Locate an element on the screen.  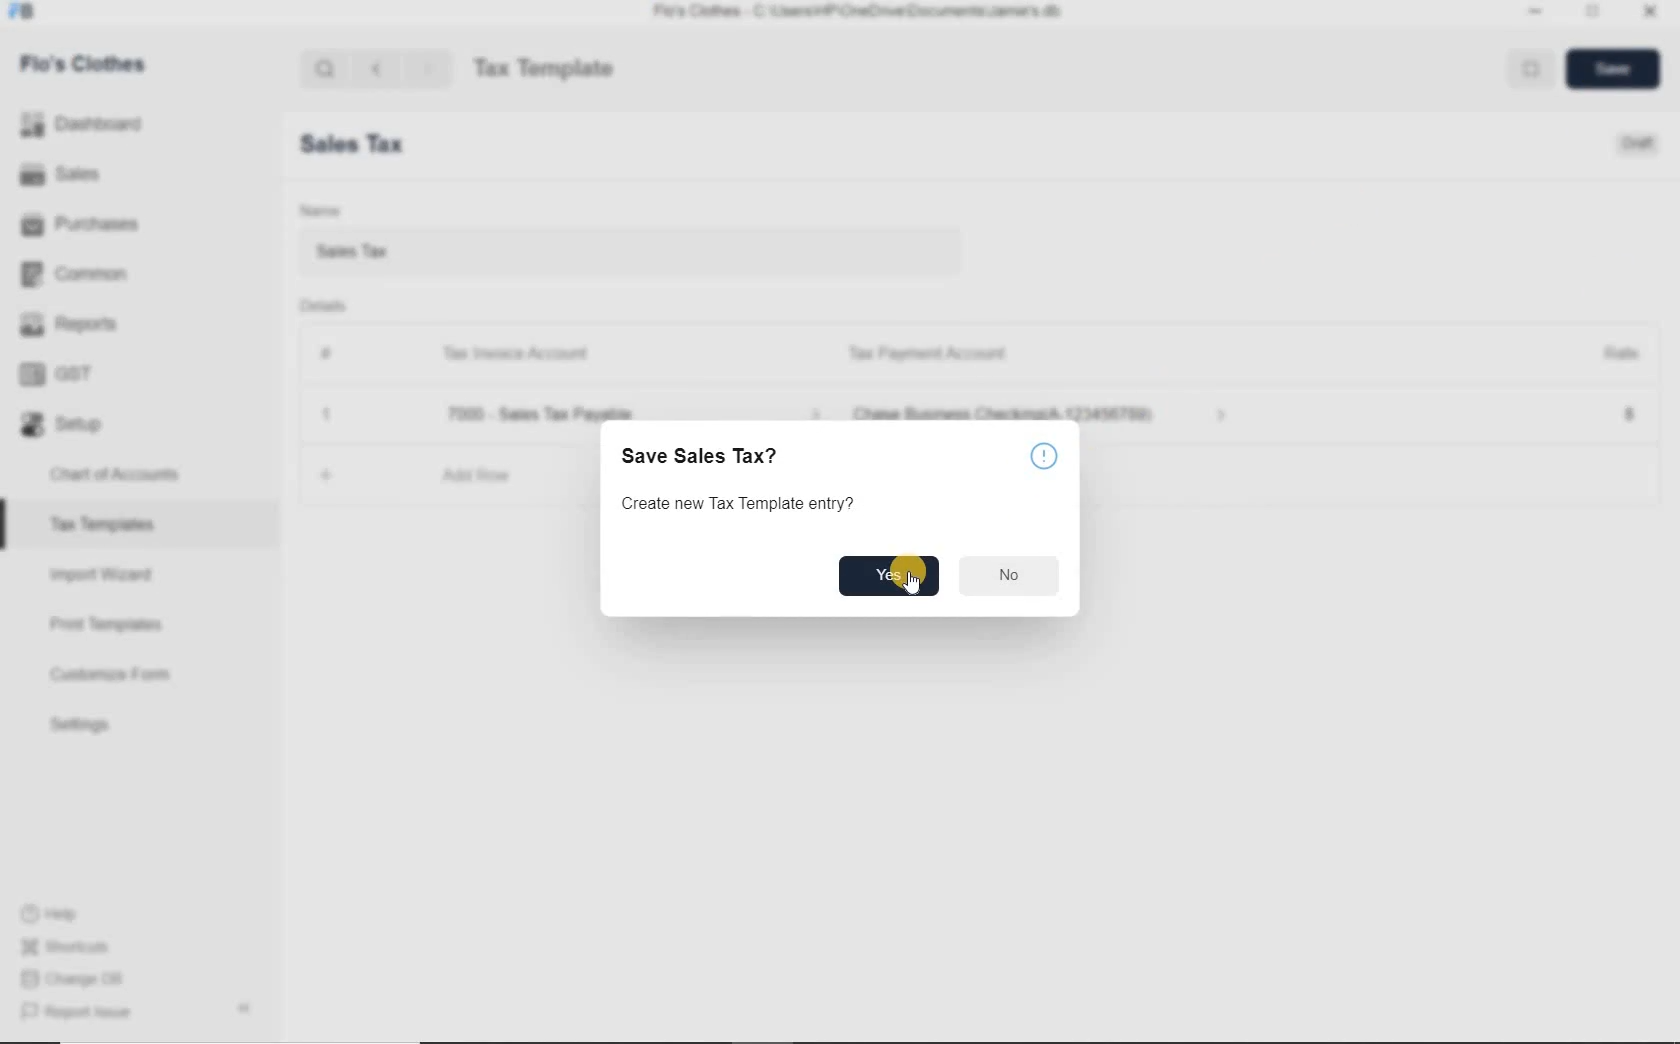
Yes is located at coordinates (890, 576).